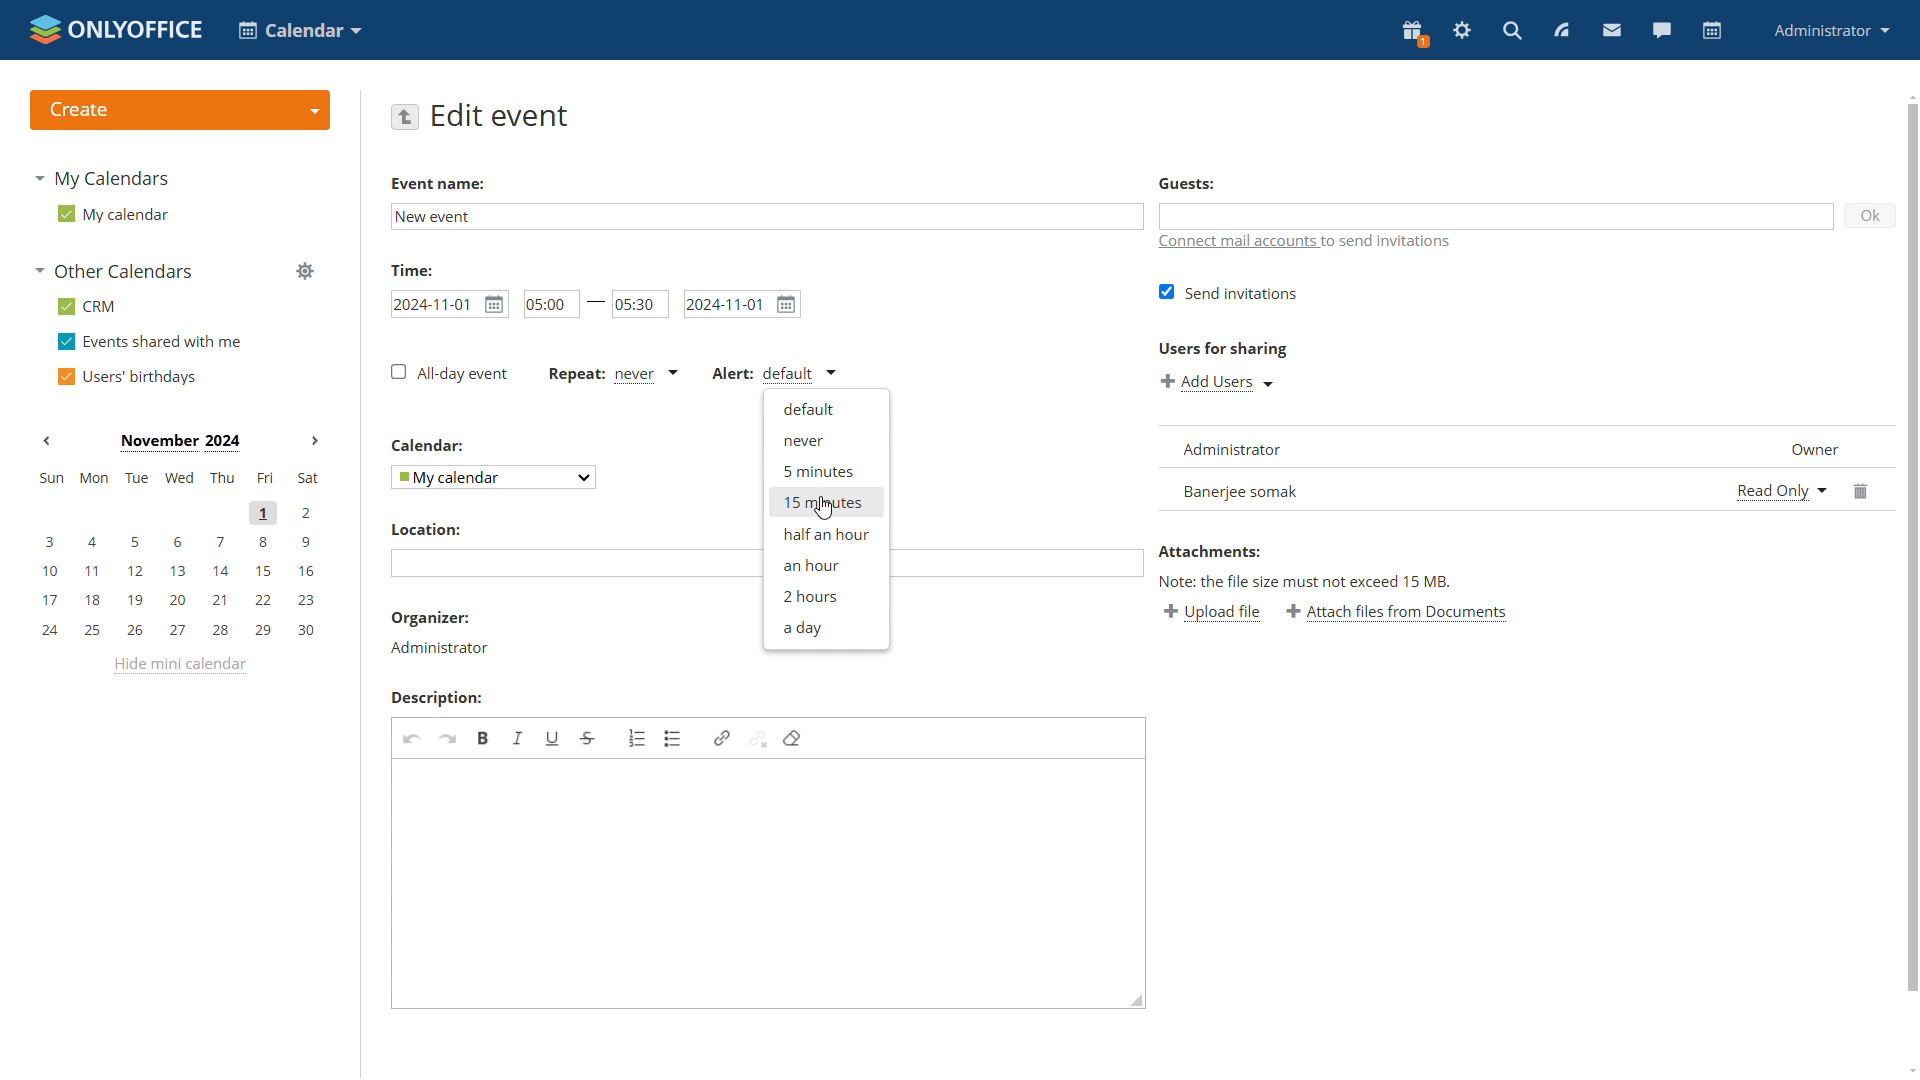  I want to click on Cursor, so click(824, 508).